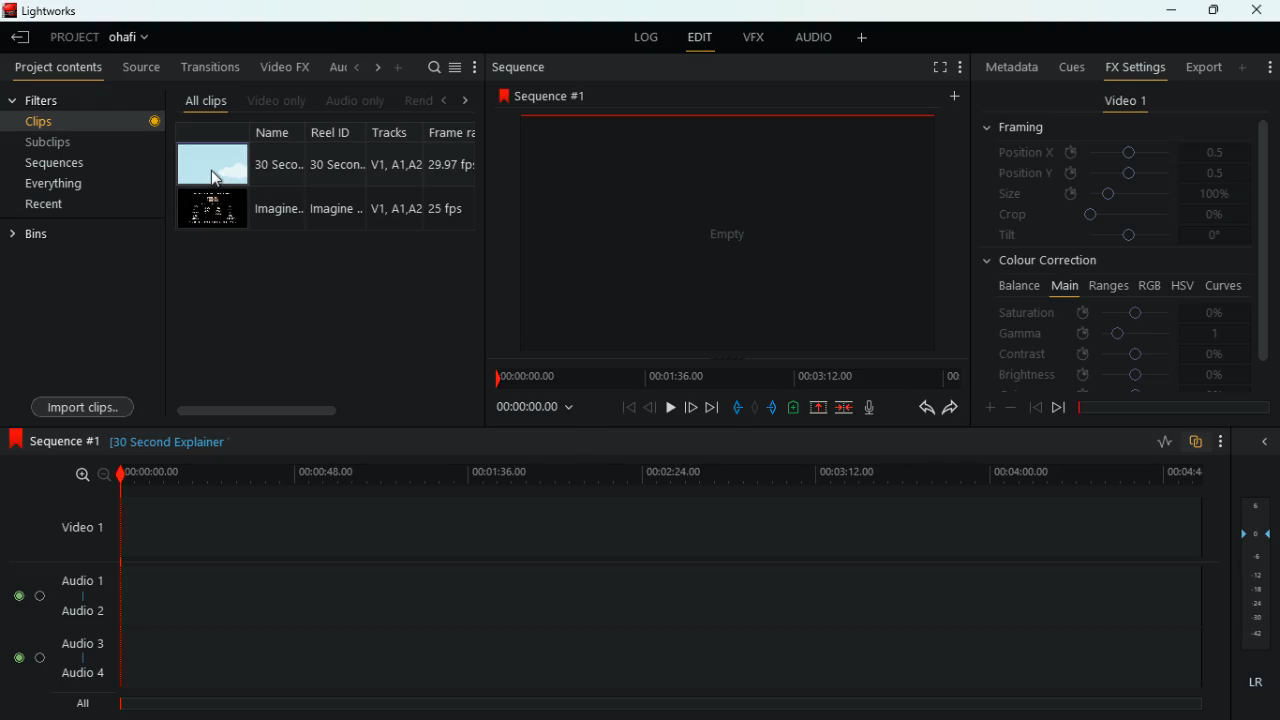 The width and height of the screenshot is (1280, 720). What do you see at coordinates (1253, 679) in the screenshot?
I see `lr` at bounding box center [1253, 679].